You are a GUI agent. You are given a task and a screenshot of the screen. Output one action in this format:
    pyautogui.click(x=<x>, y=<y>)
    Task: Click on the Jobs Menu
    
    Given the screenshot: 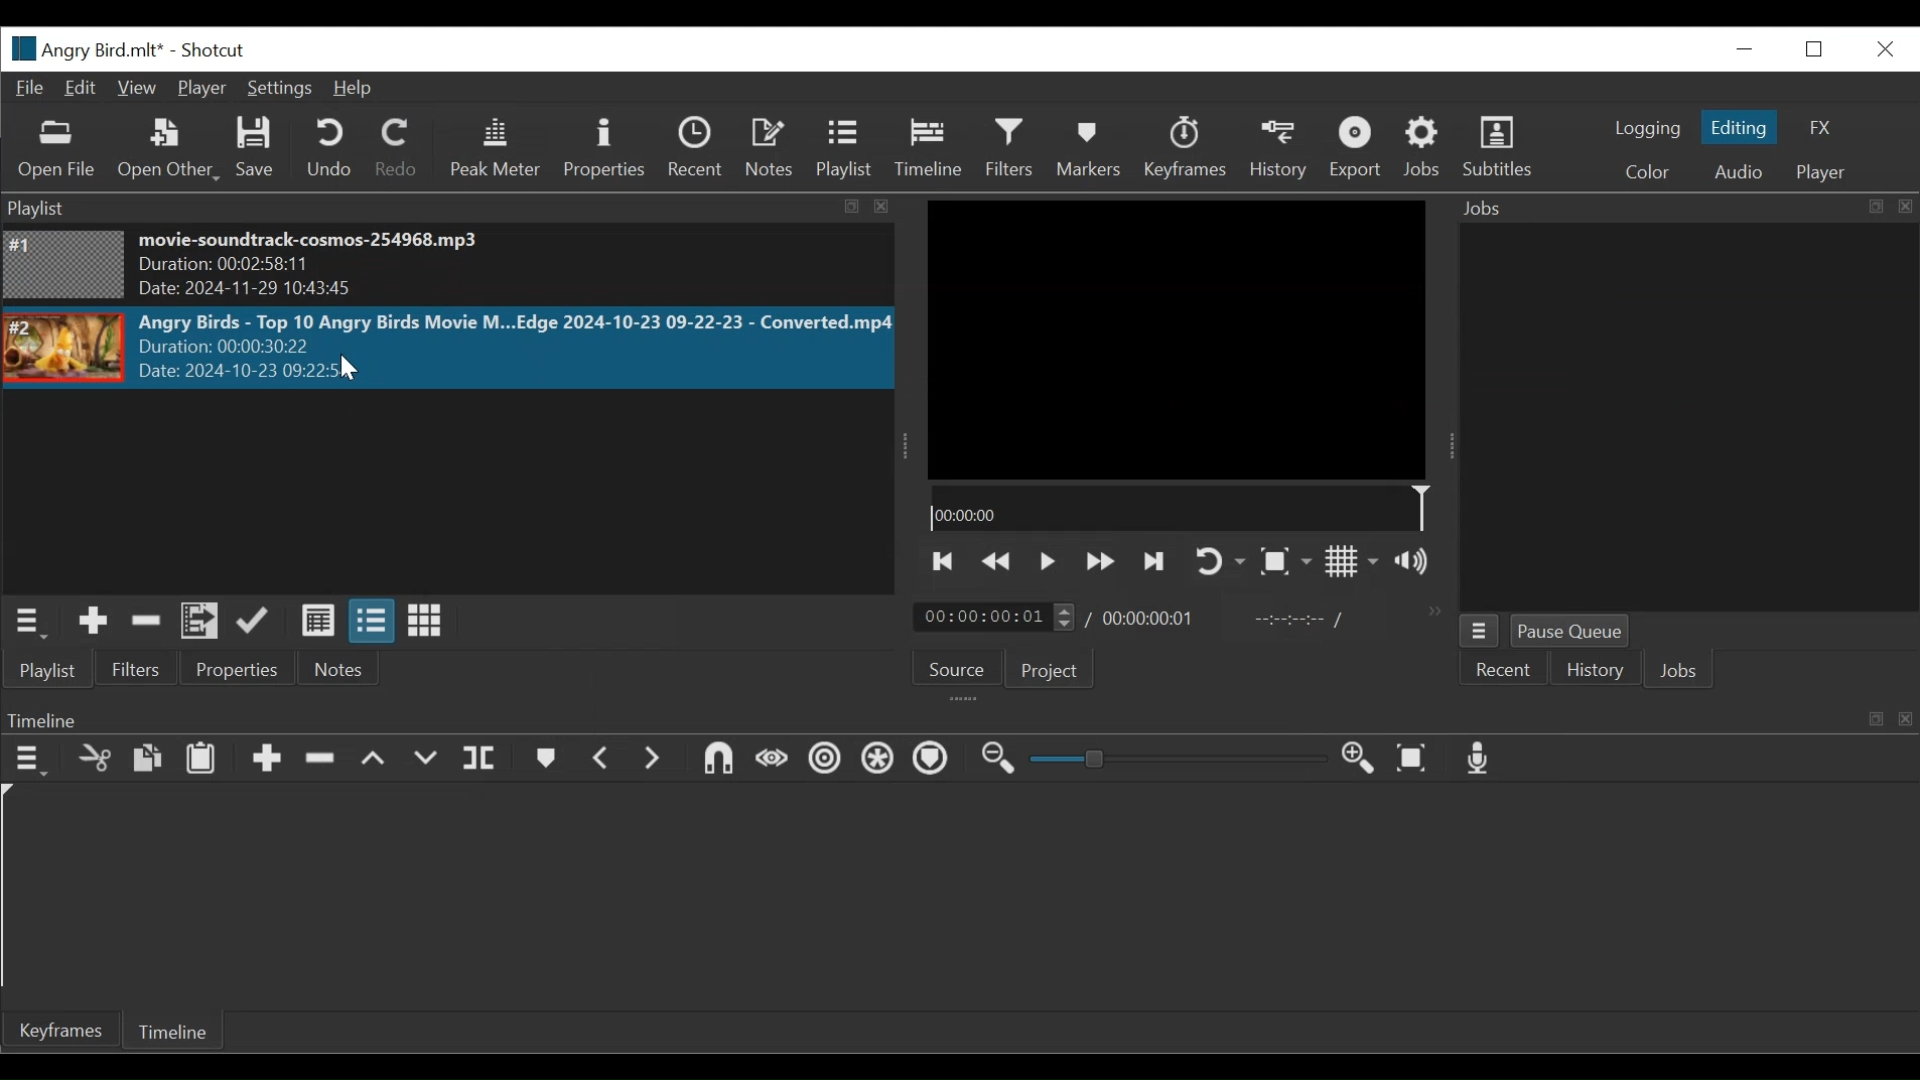 What is the action you would take?
    pyautogui.click(x=1479, y=630)
    